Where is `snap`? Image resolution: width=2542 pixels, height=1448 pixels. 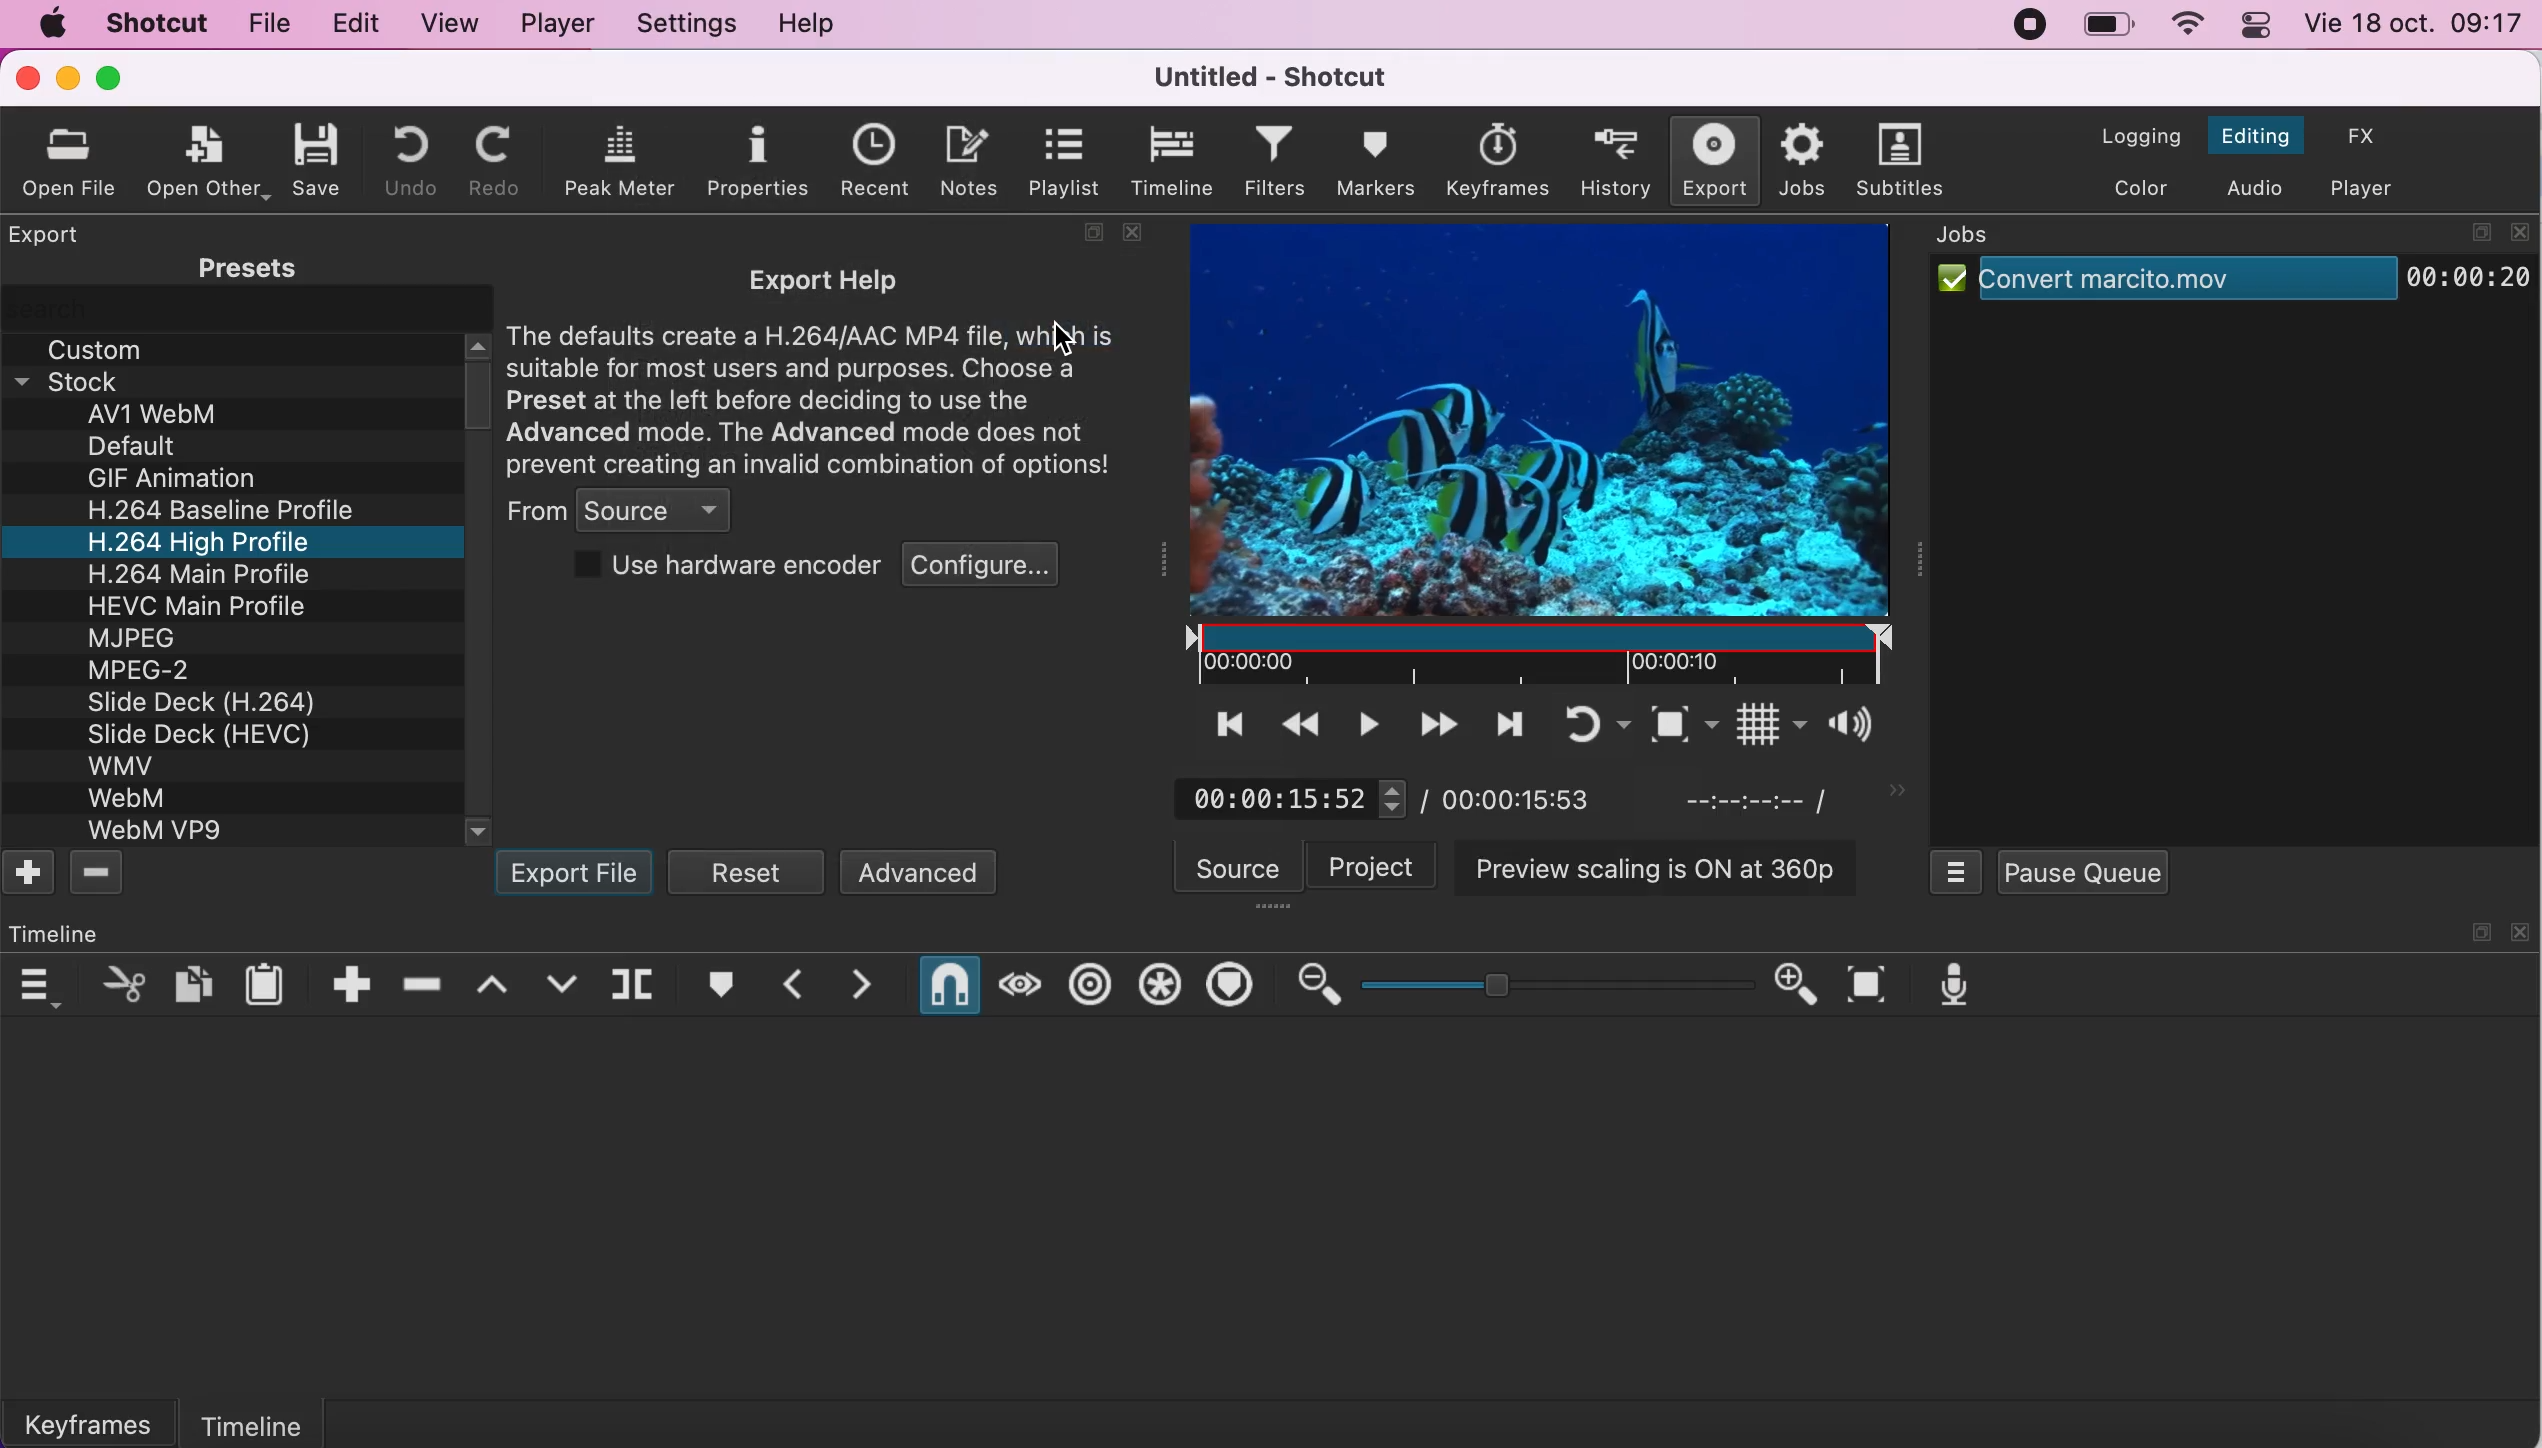 snap is located at coordinates (945, 985).